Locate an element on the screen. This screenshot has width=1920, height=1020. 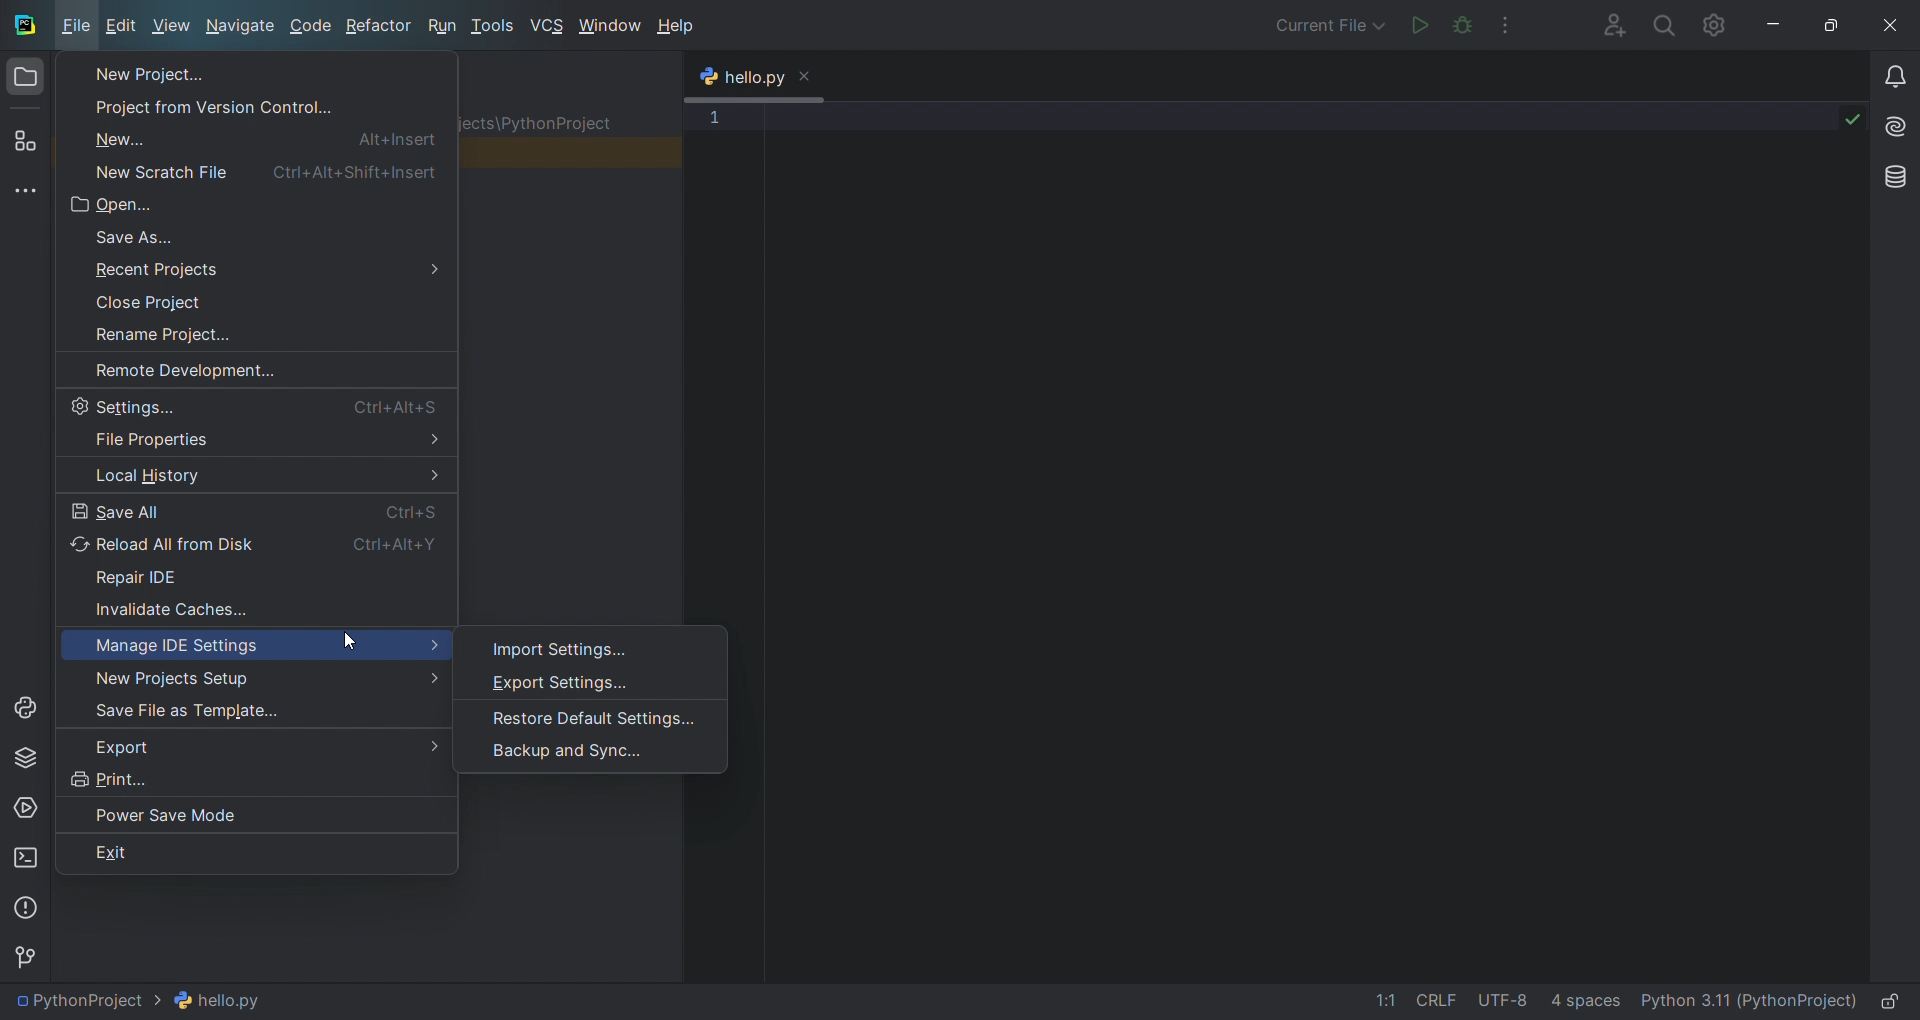
interpreter is located at coordinates (1748, 998).